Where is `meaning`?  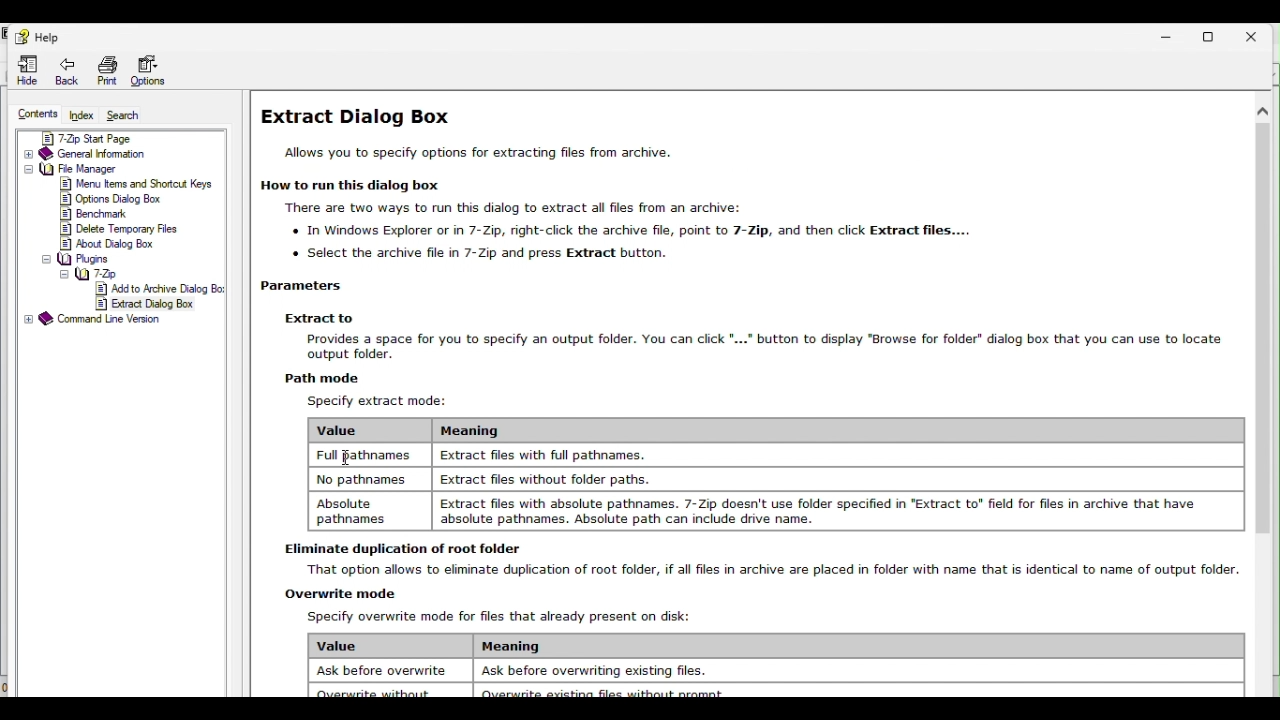 meaning is located at coordinates (466, 431).